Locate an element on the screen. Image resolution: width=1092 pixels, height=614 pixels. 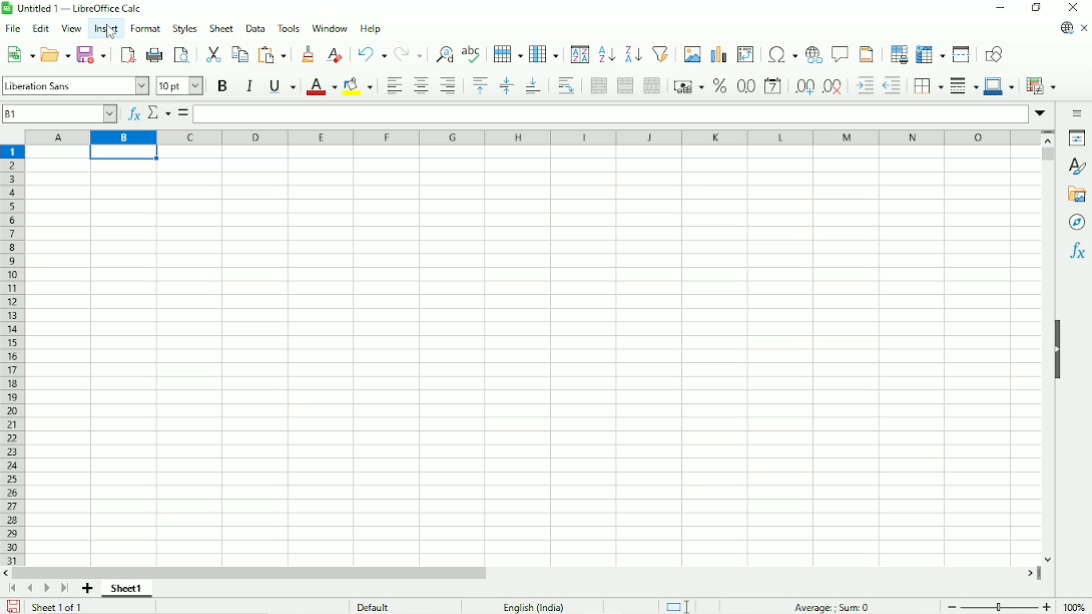
Functions is located at coordinates (1079, 251).